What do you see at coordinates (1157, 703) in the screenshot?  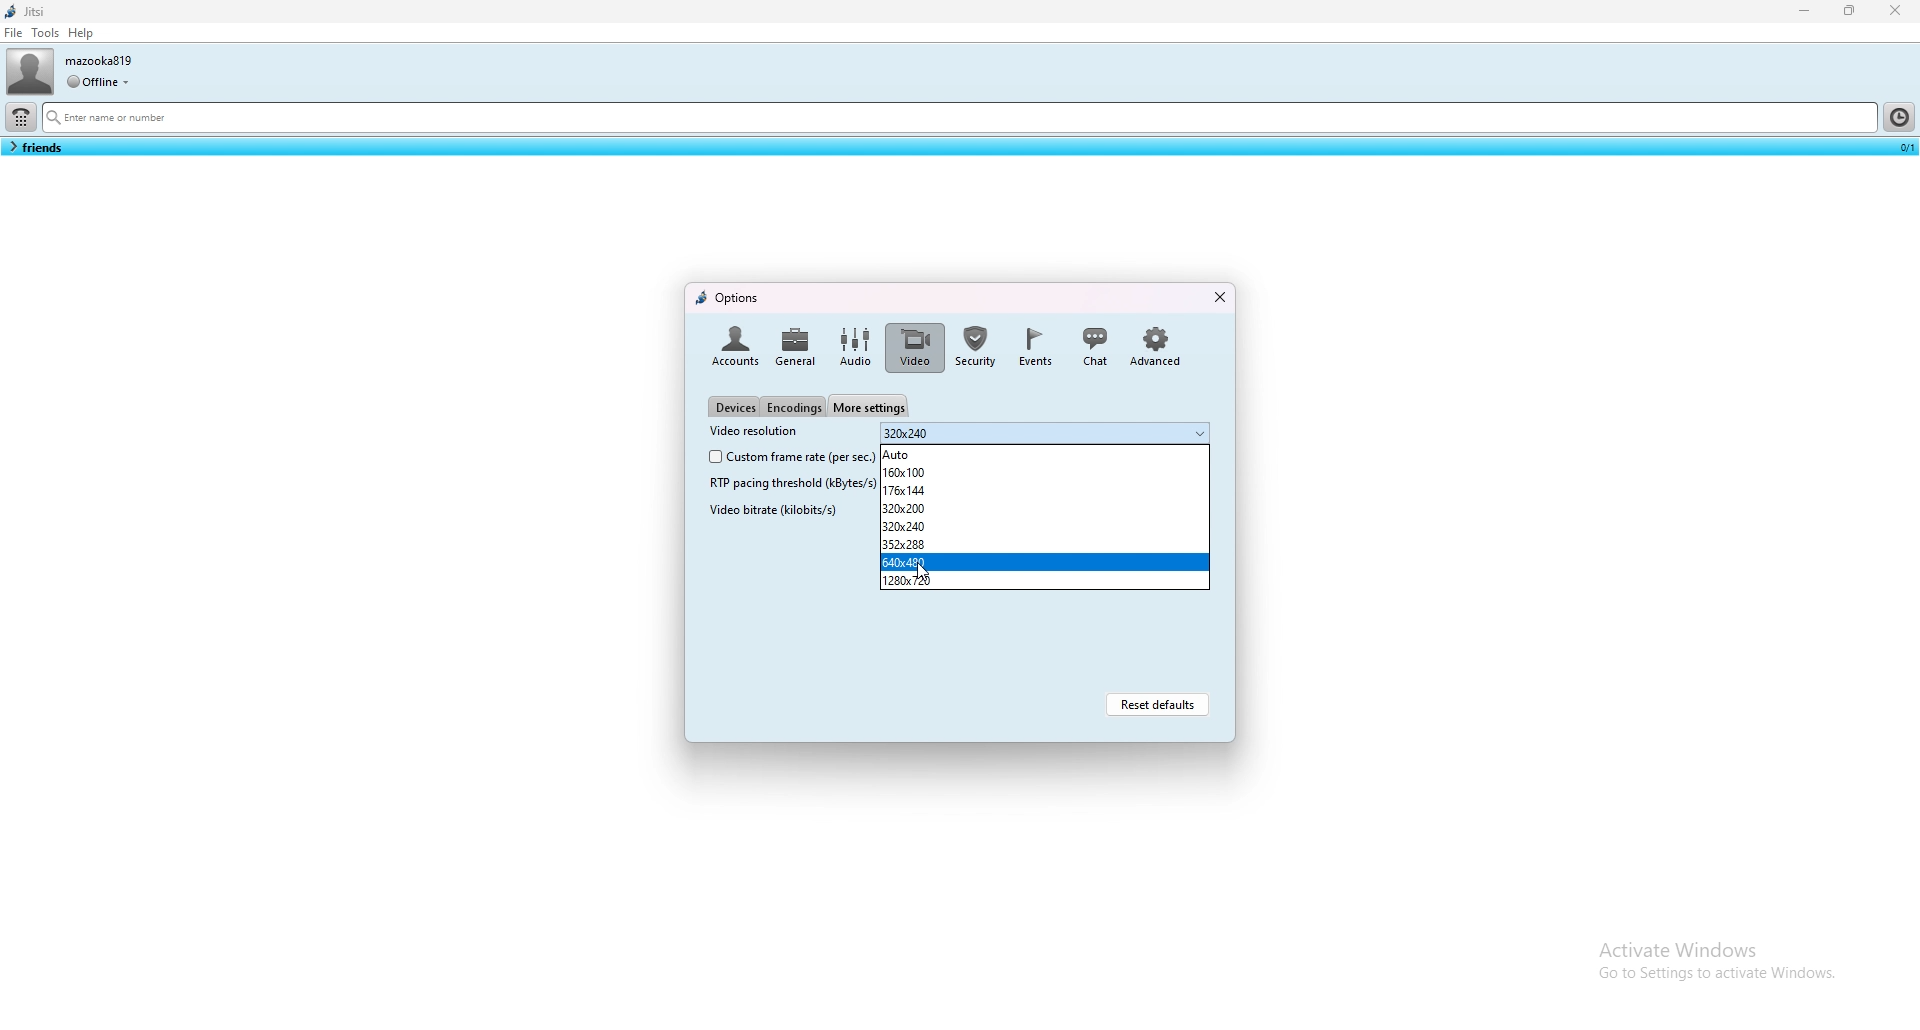 I see `Reset defaults` at bounding box center [1157, 703].